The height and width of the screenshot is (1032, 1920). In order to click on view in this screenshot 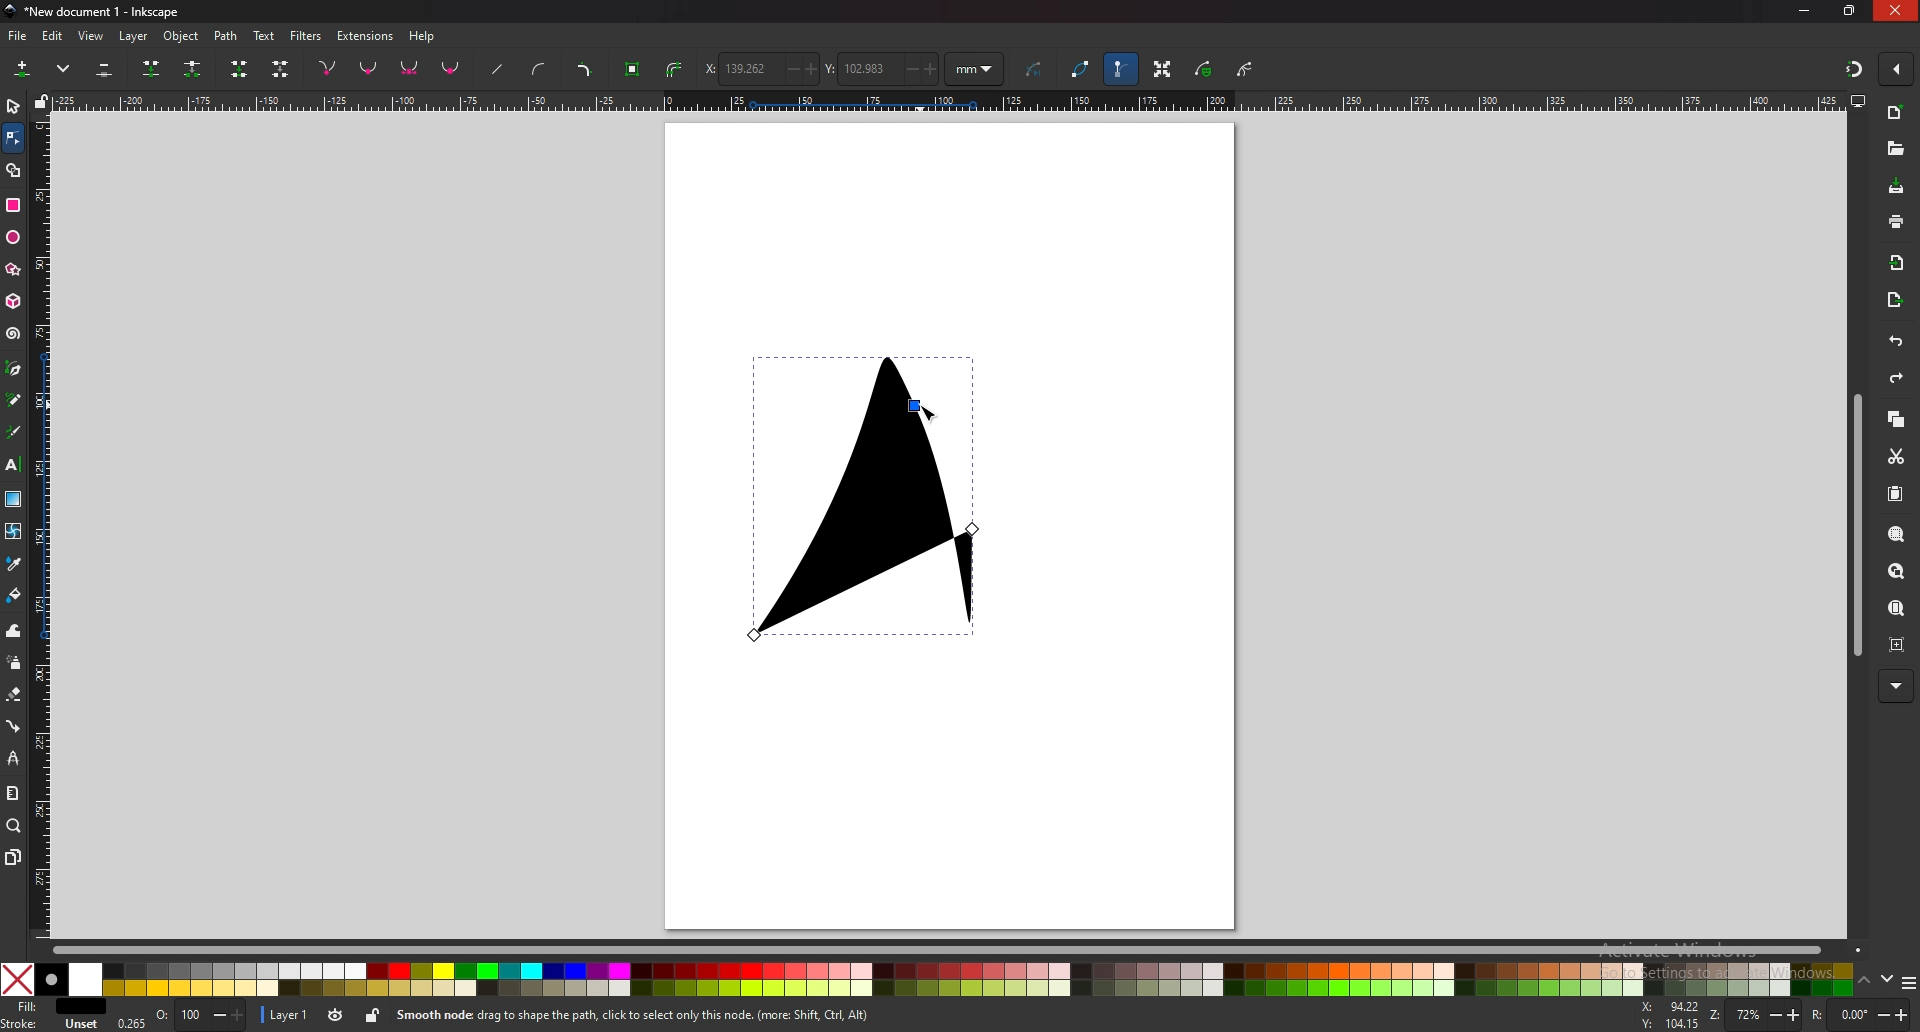, I will do `click(92, 37)`.